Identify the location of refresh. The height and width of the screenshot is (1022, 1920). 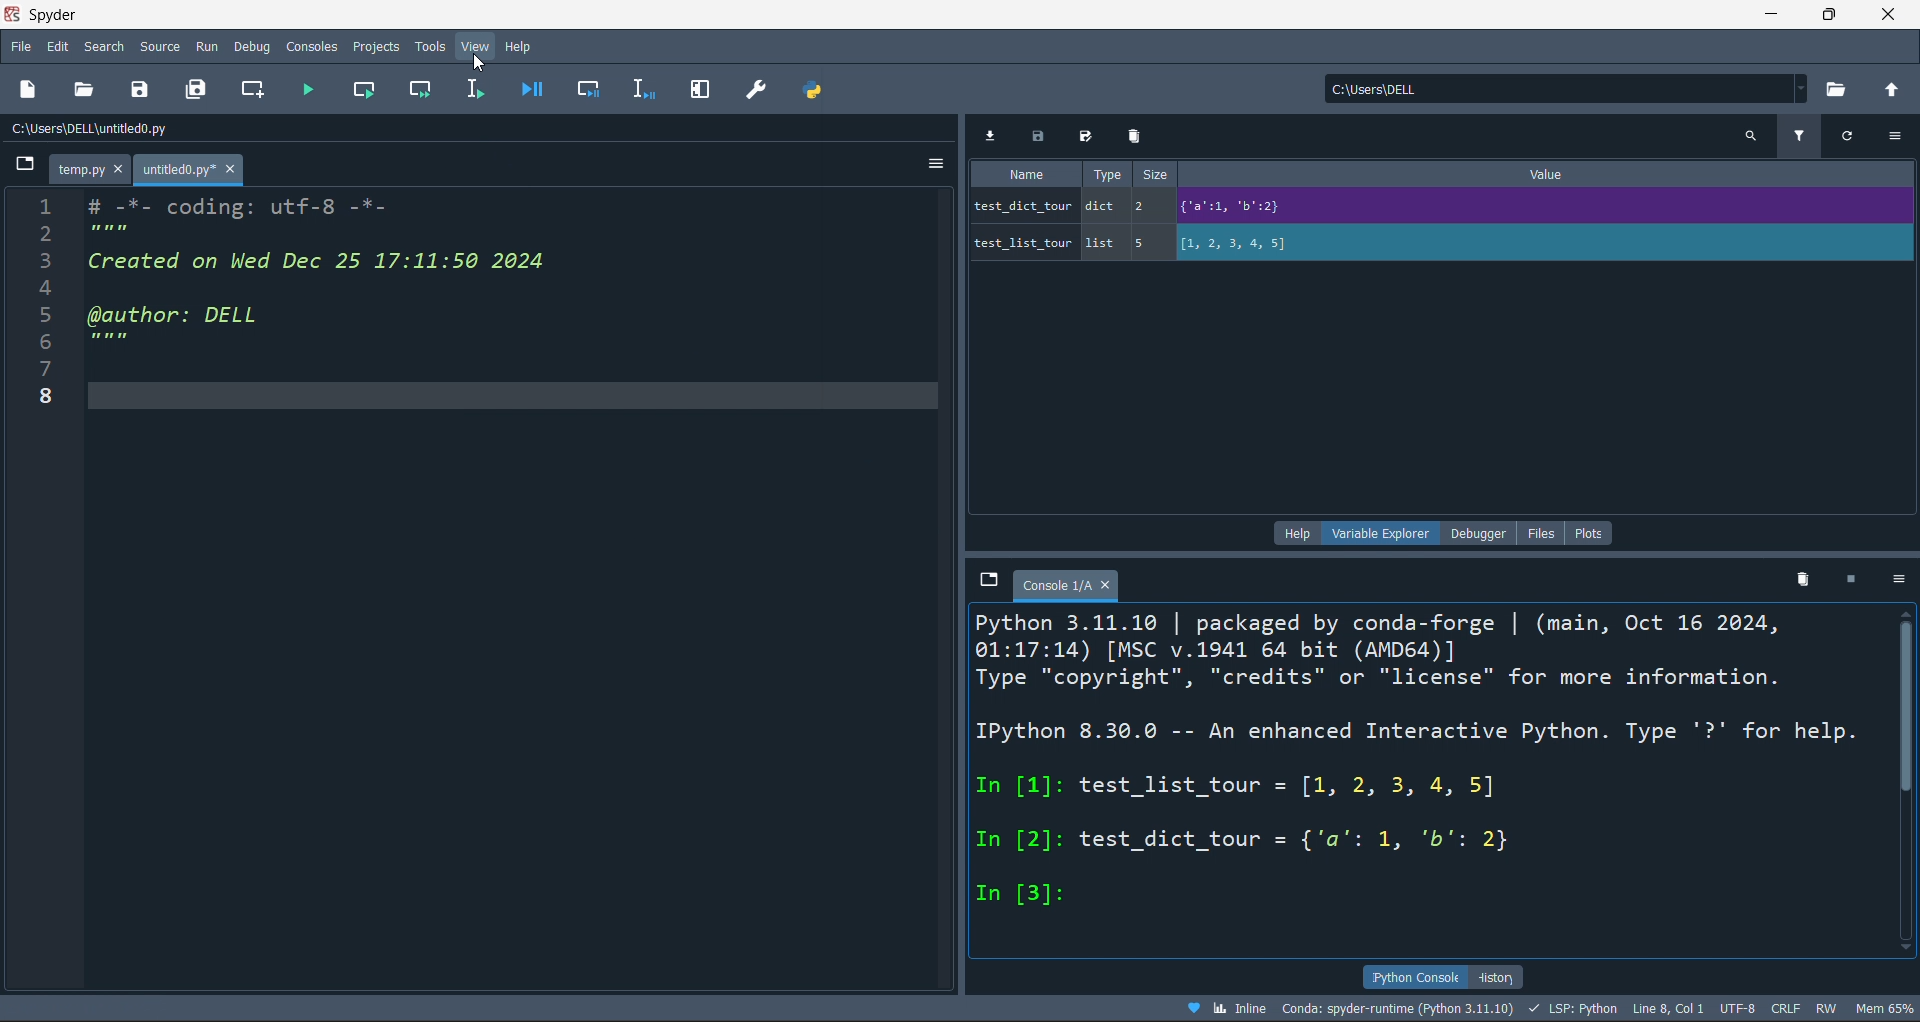
(1850, 137).